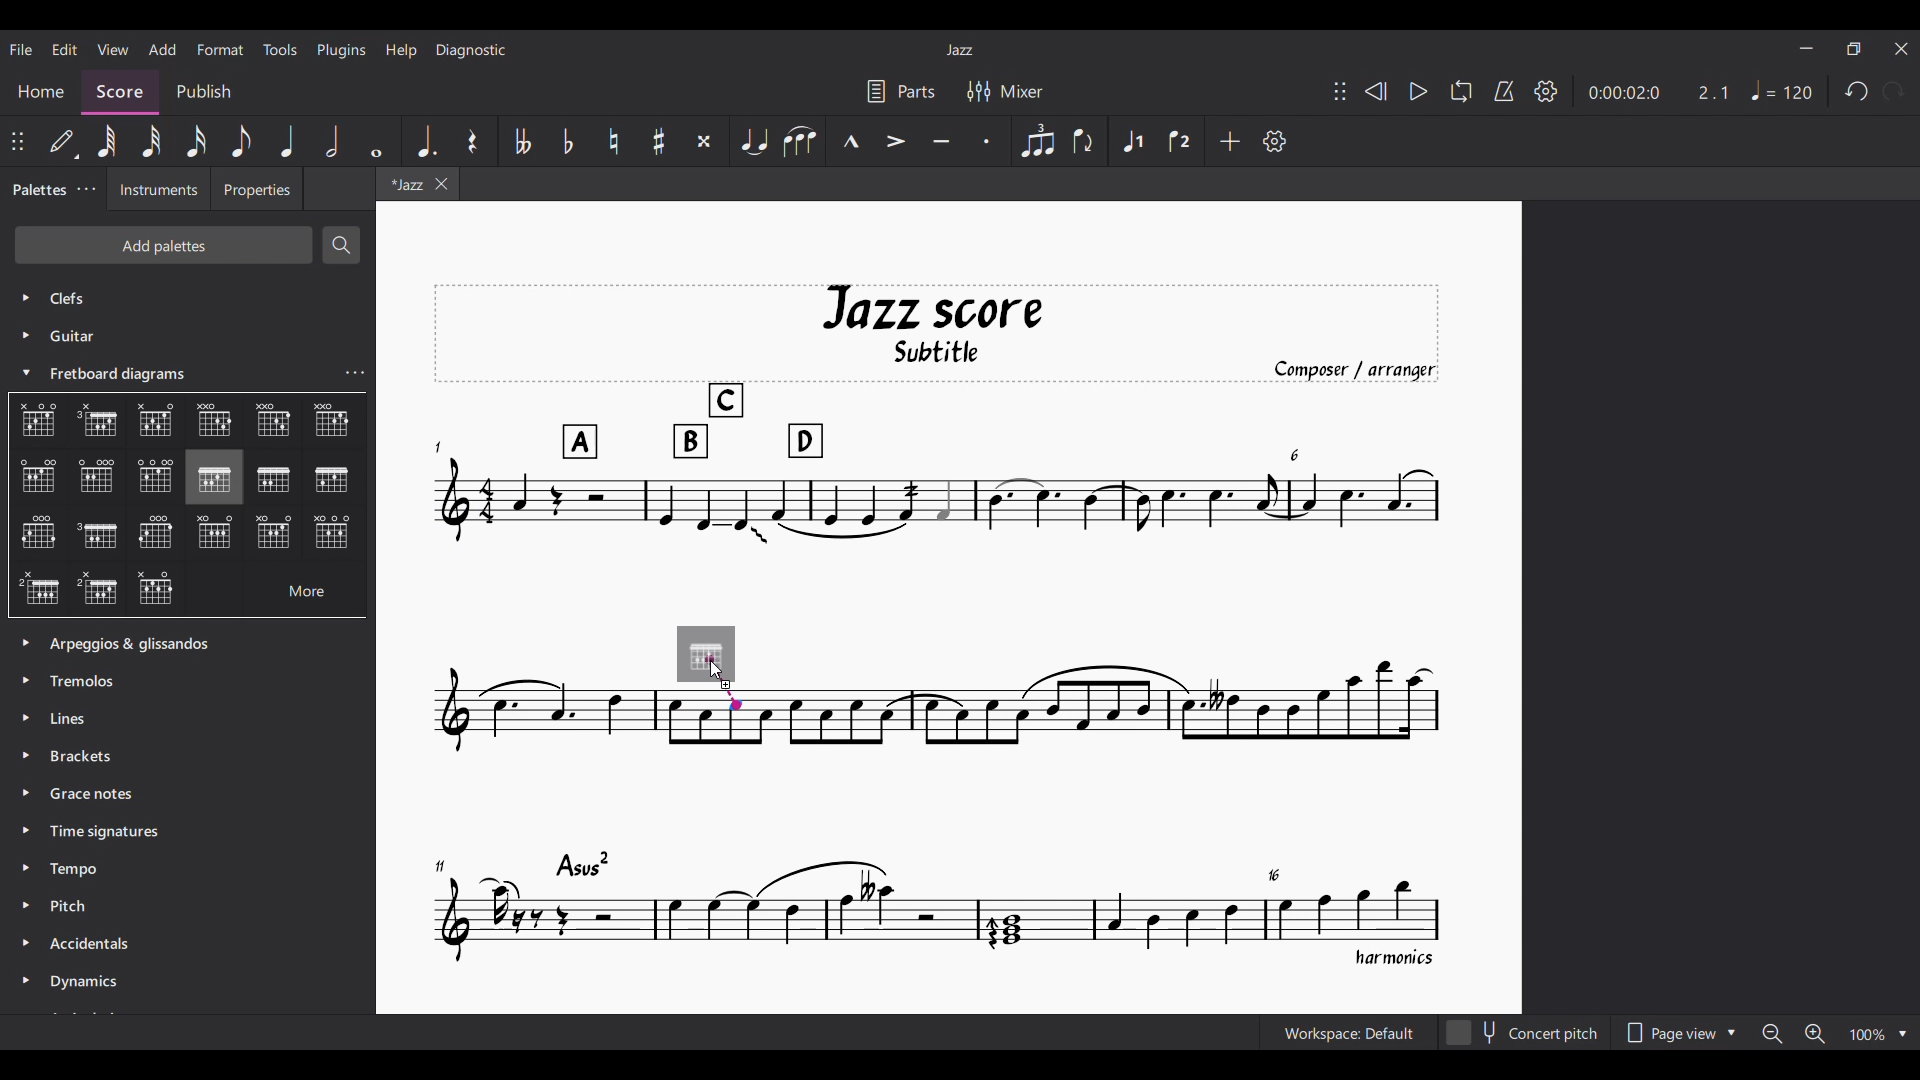 Image resolution: width=1920 pixels, height=1080 pixels. What do you see at coordinates (959, 50) in the screenshot?
I see `Title of current score` at bounding box center [959, 50].